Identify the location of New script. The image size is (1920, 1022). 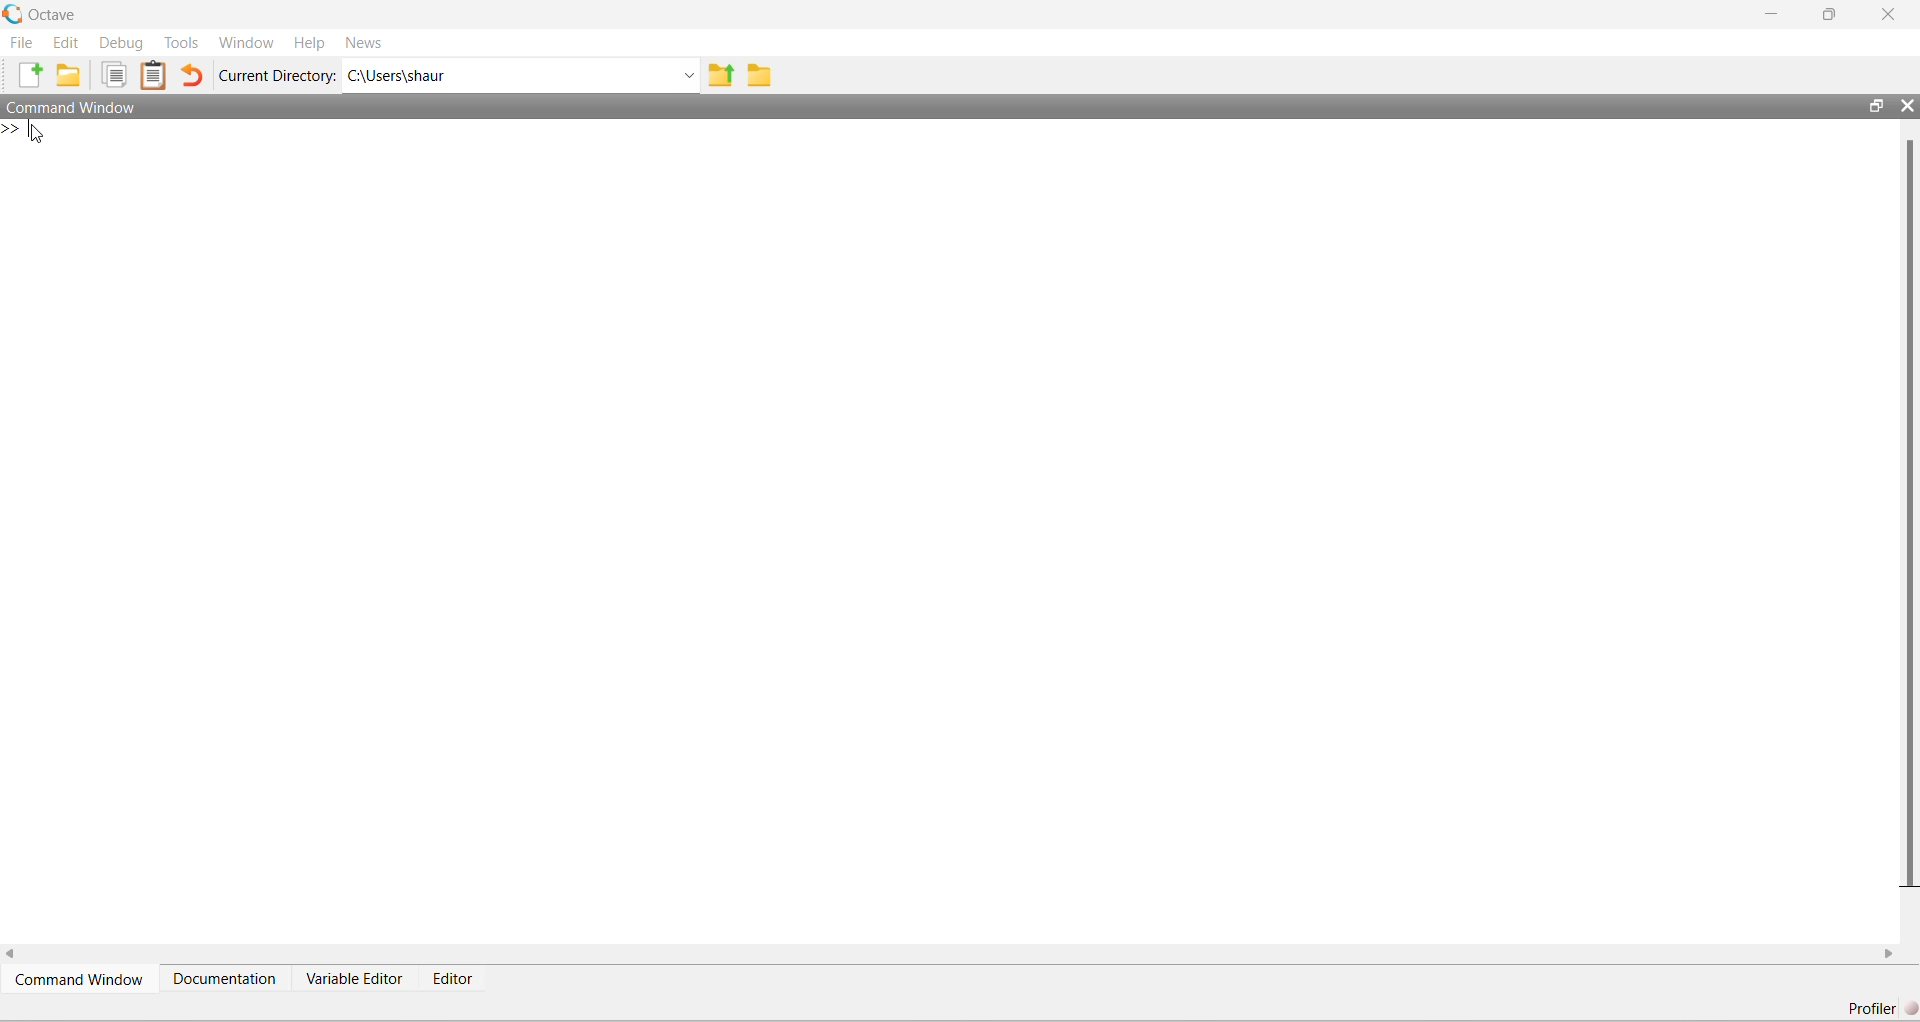
(27, 75).